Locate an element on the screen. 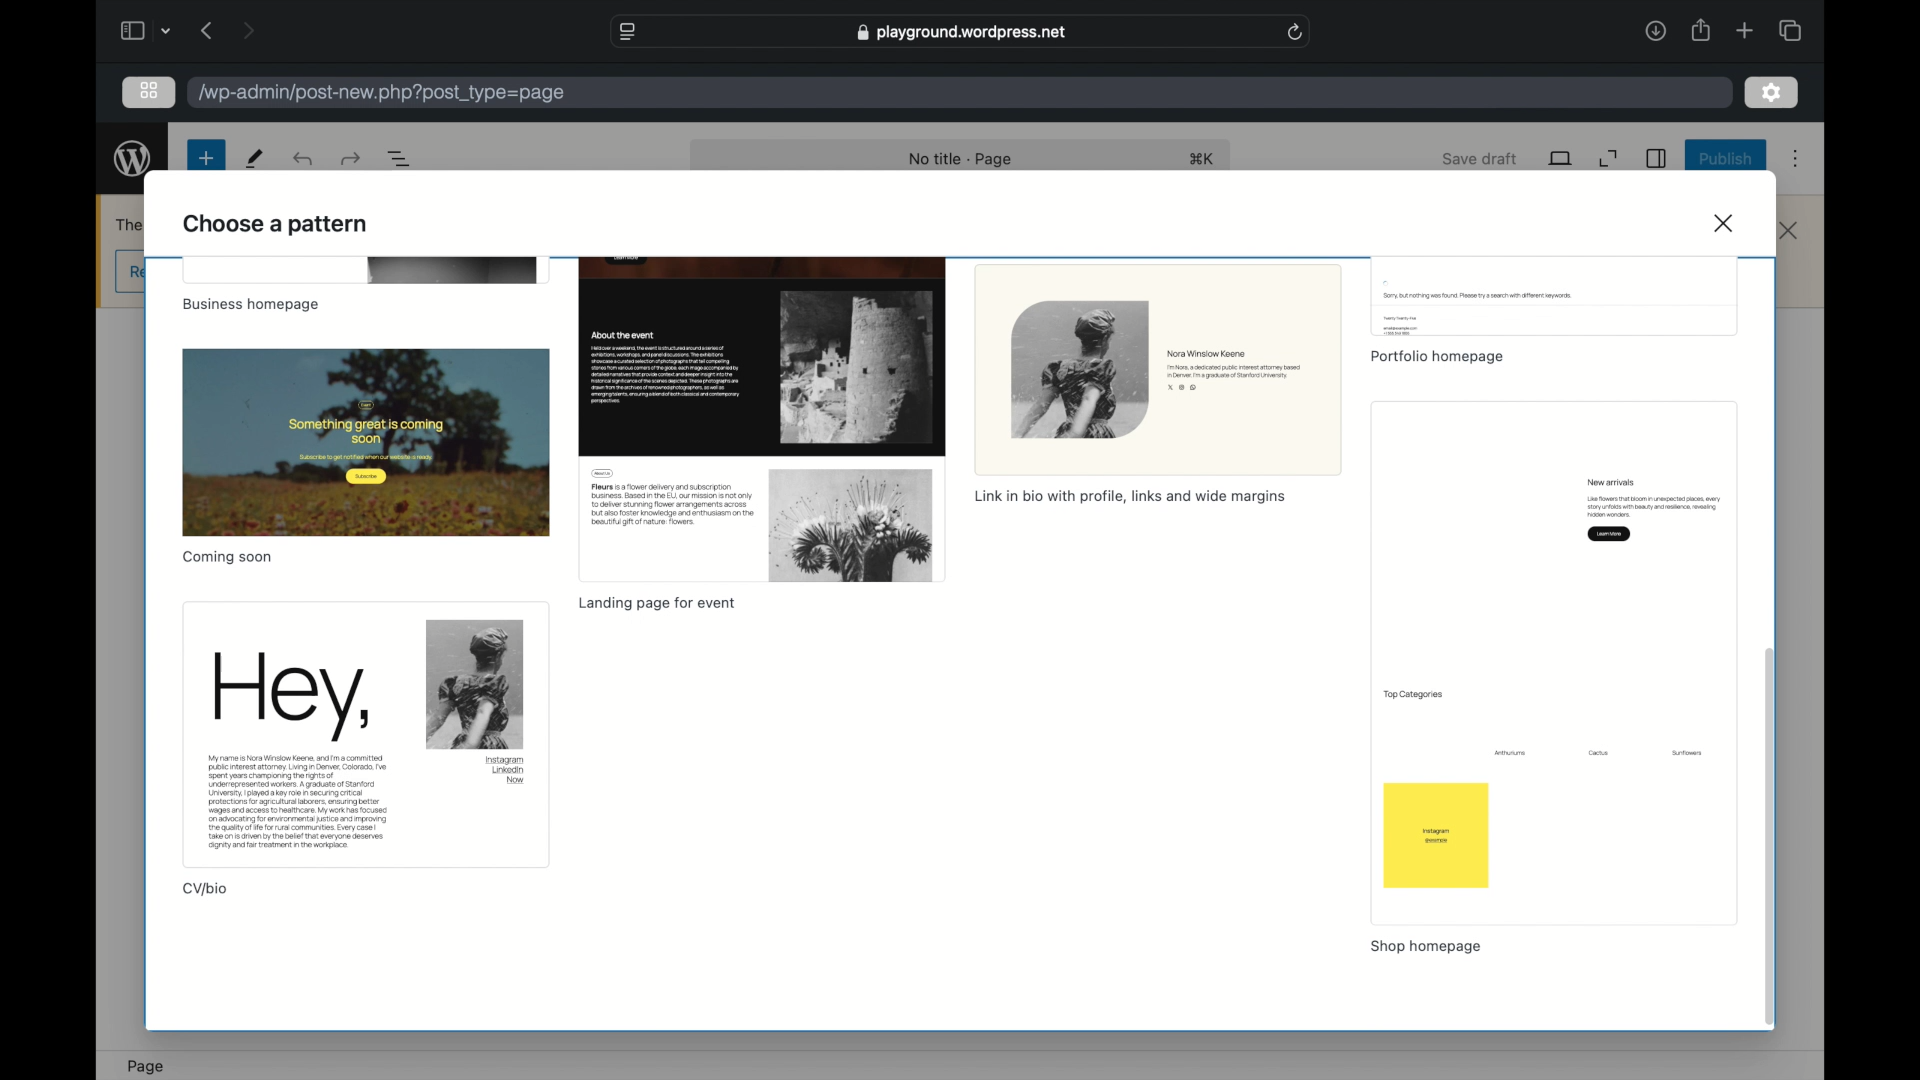 The height and width of the screenshot is (1080, 1920). coming soon is located at coordinates (227, 557).